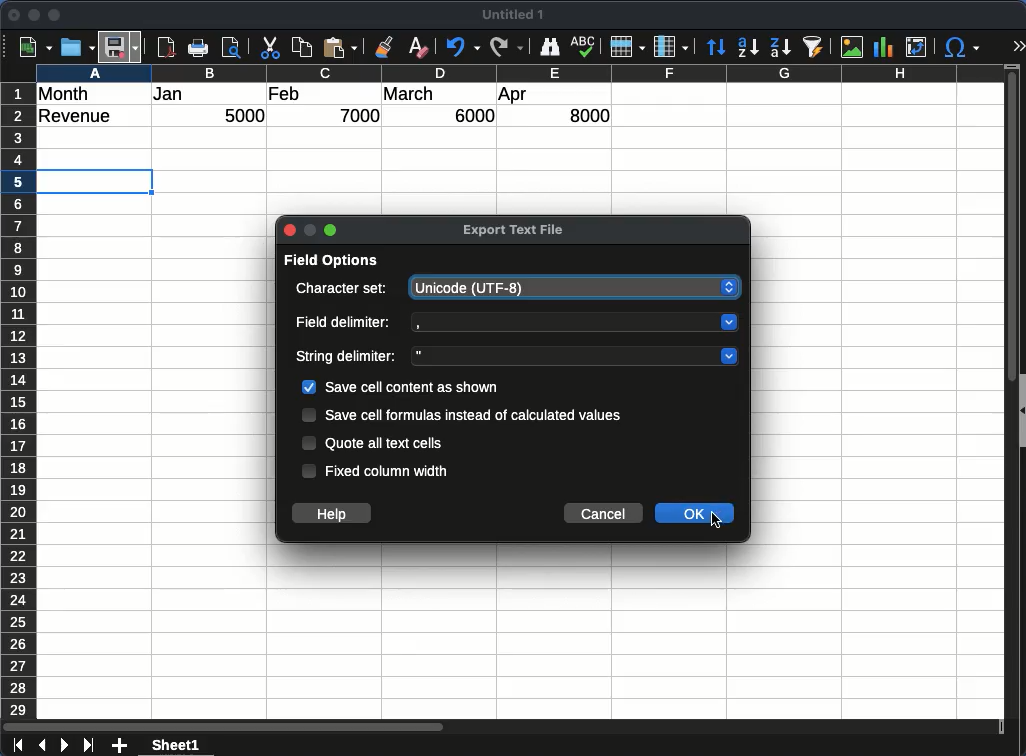 The image size is (1026, 756). What do you see at coordinates (576, 288) in the screenshot?
I see `unicode (utf-8)` at bounding box center [576, 288].